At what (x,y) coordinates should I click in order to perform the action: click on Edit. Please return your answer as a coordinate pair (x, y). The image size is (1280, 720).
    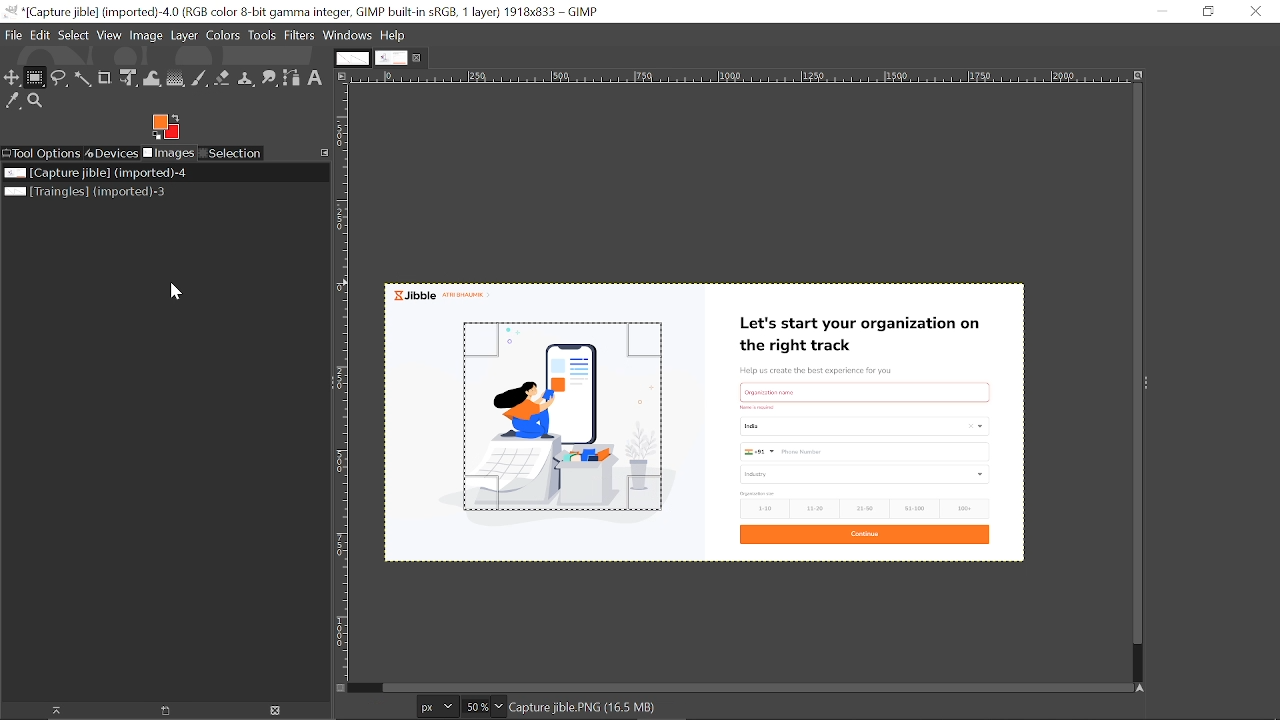
    Looking at the image, I should click on (40, 34).